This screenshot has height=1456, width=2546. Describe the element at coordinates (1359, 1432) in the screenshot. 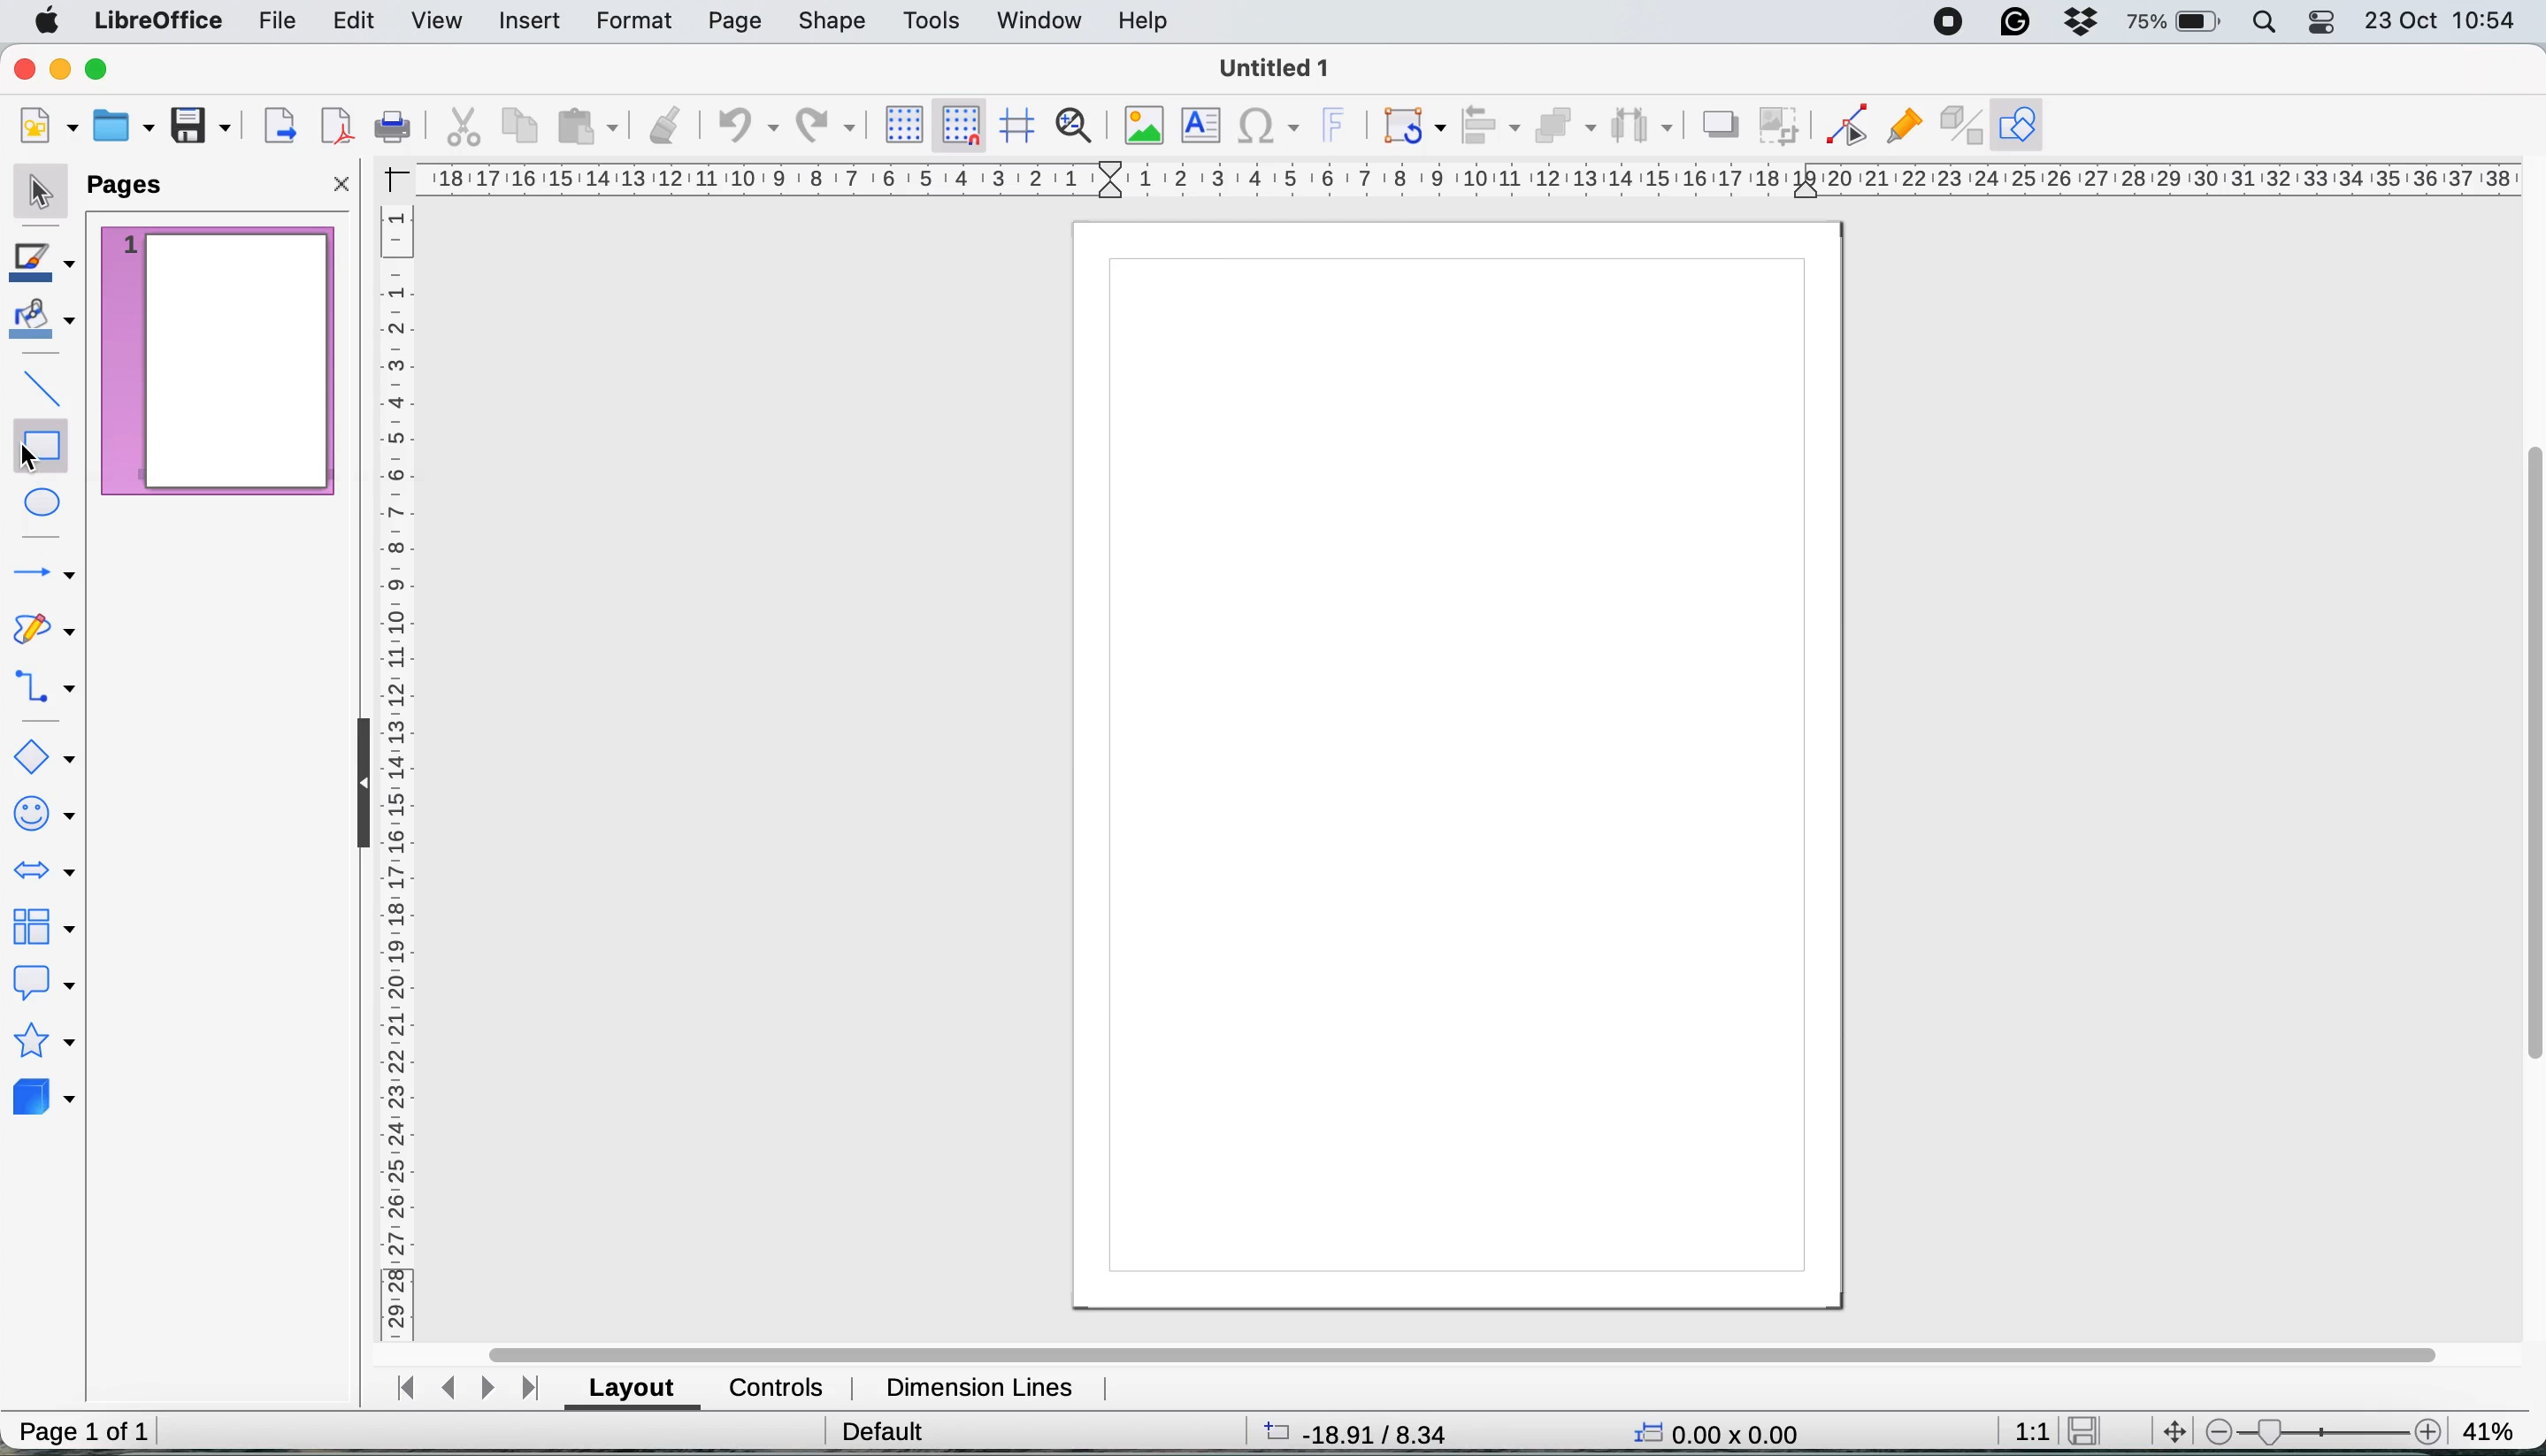

I see `-19.91/8.34` at that location.